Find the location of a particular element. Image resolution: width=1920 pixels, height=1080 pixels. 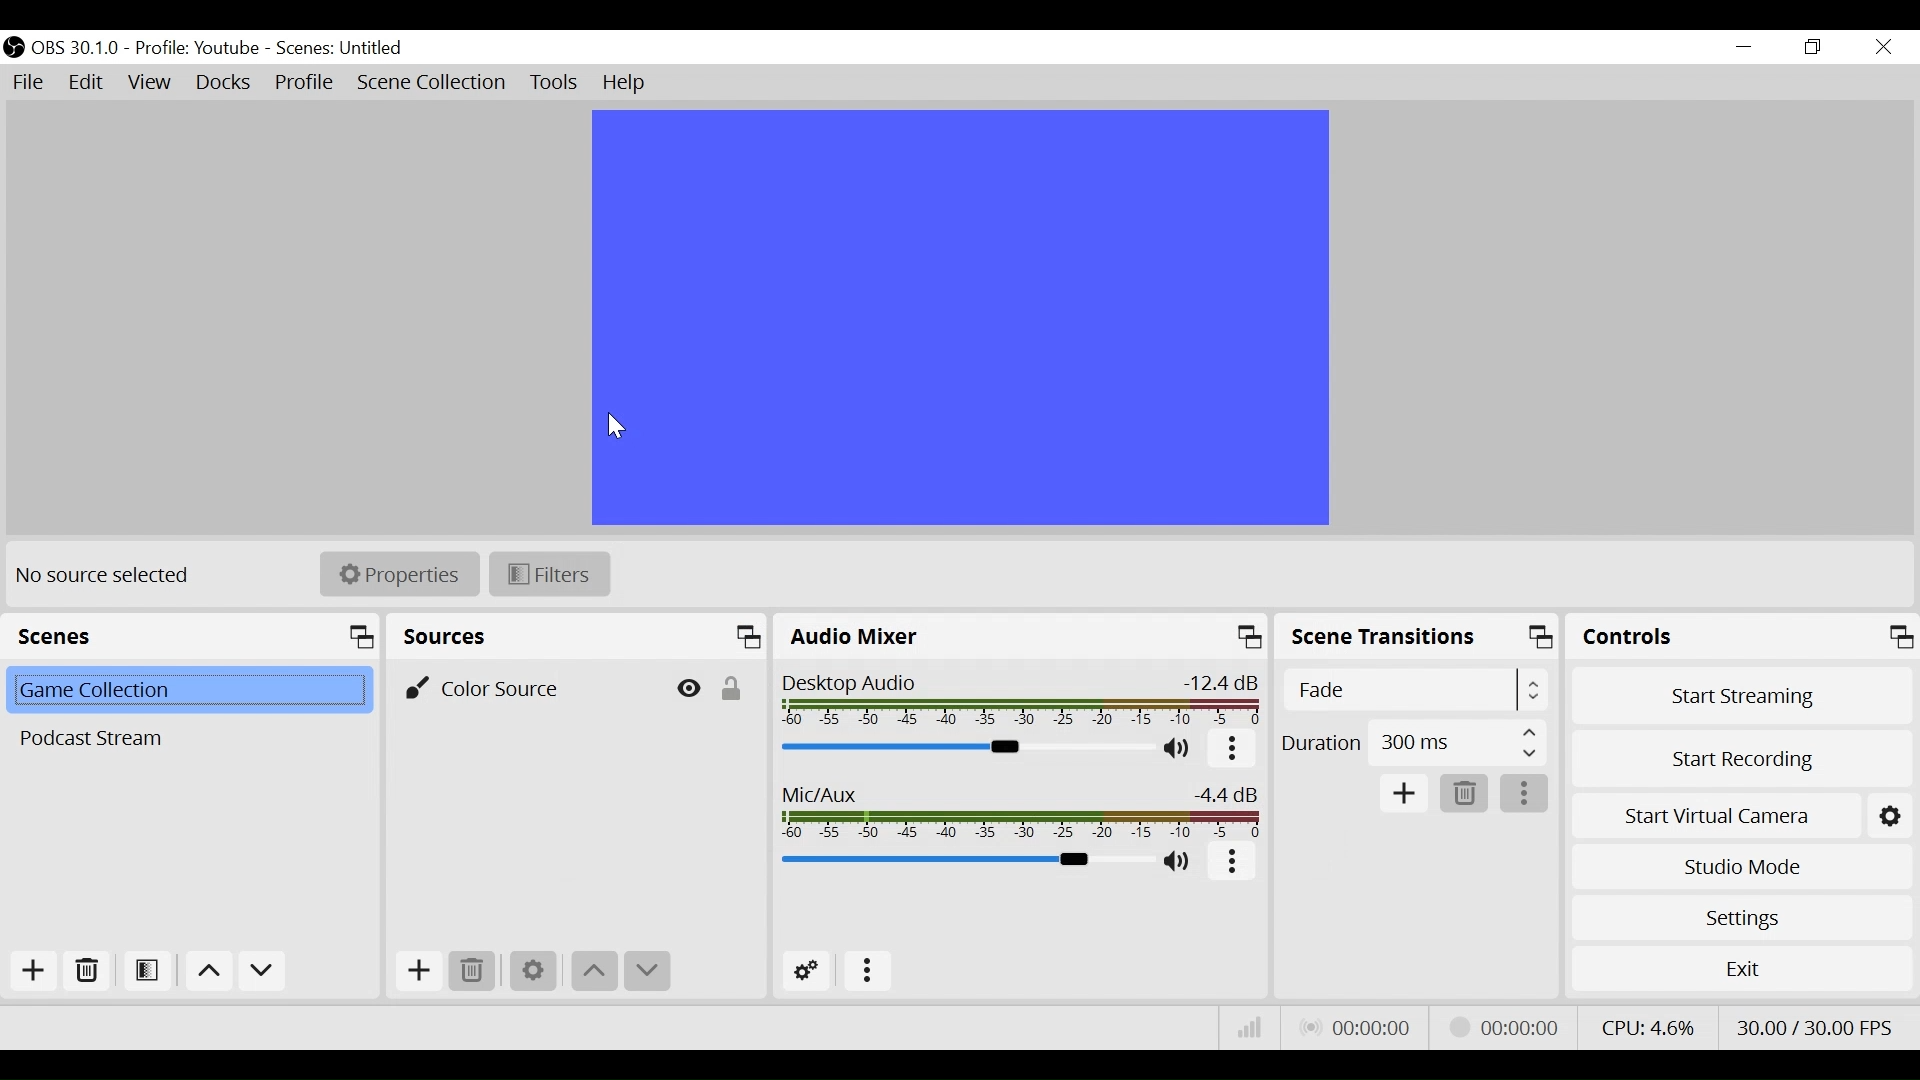

minimize is located at coordinates (1742, 46).